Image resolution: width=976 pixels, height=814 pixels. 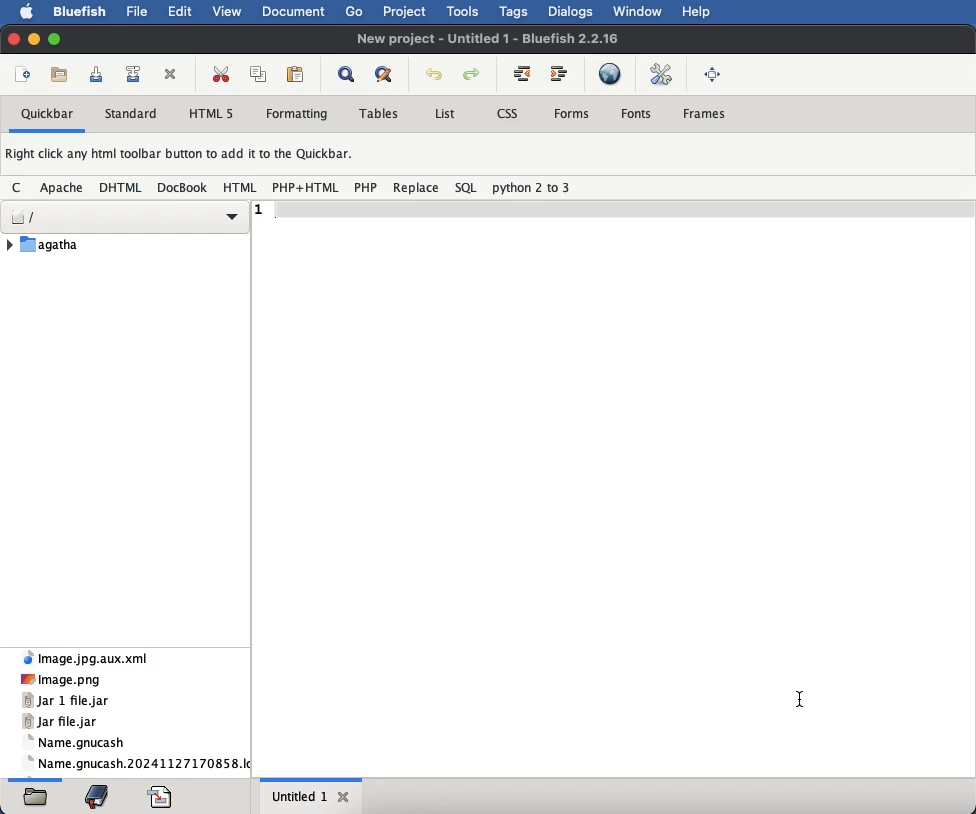 What do you see at coordinates (138, 760) in the screenshot?
I see `Name.anucash.20241127170858.k` at bounding box center [138, 760].